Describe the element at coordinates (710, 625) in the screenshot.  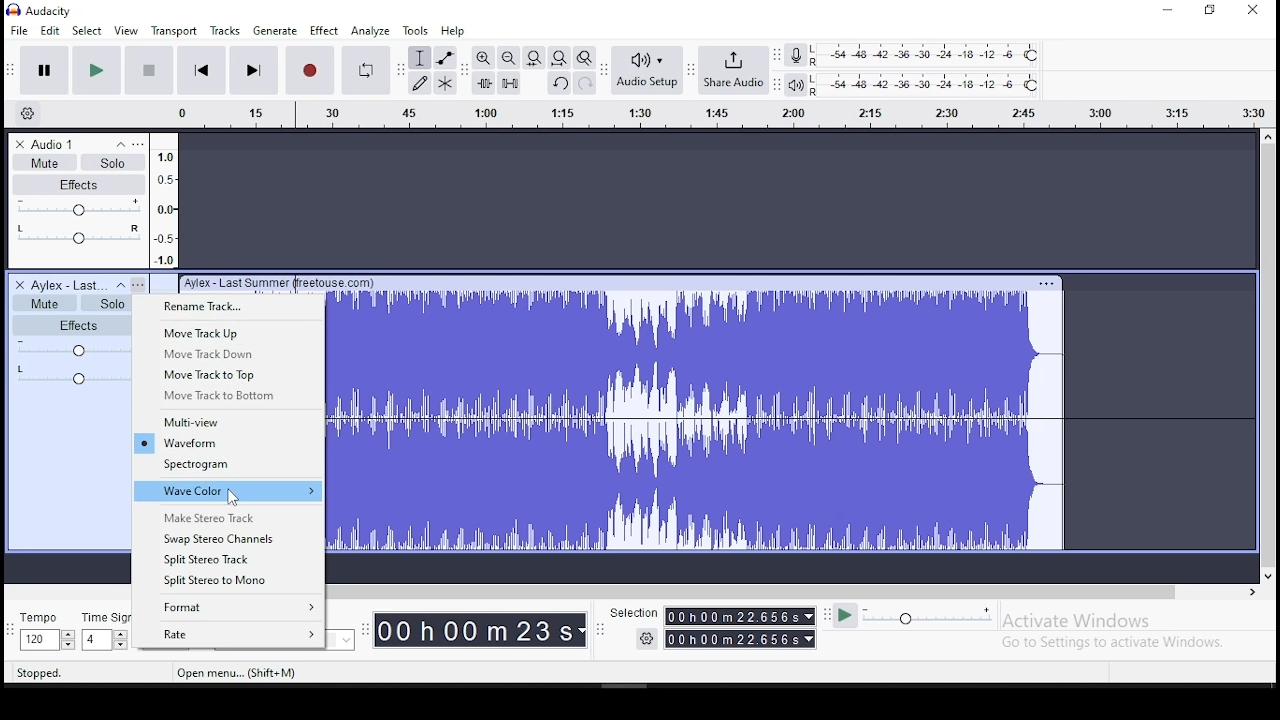
I see `selection` at that location.